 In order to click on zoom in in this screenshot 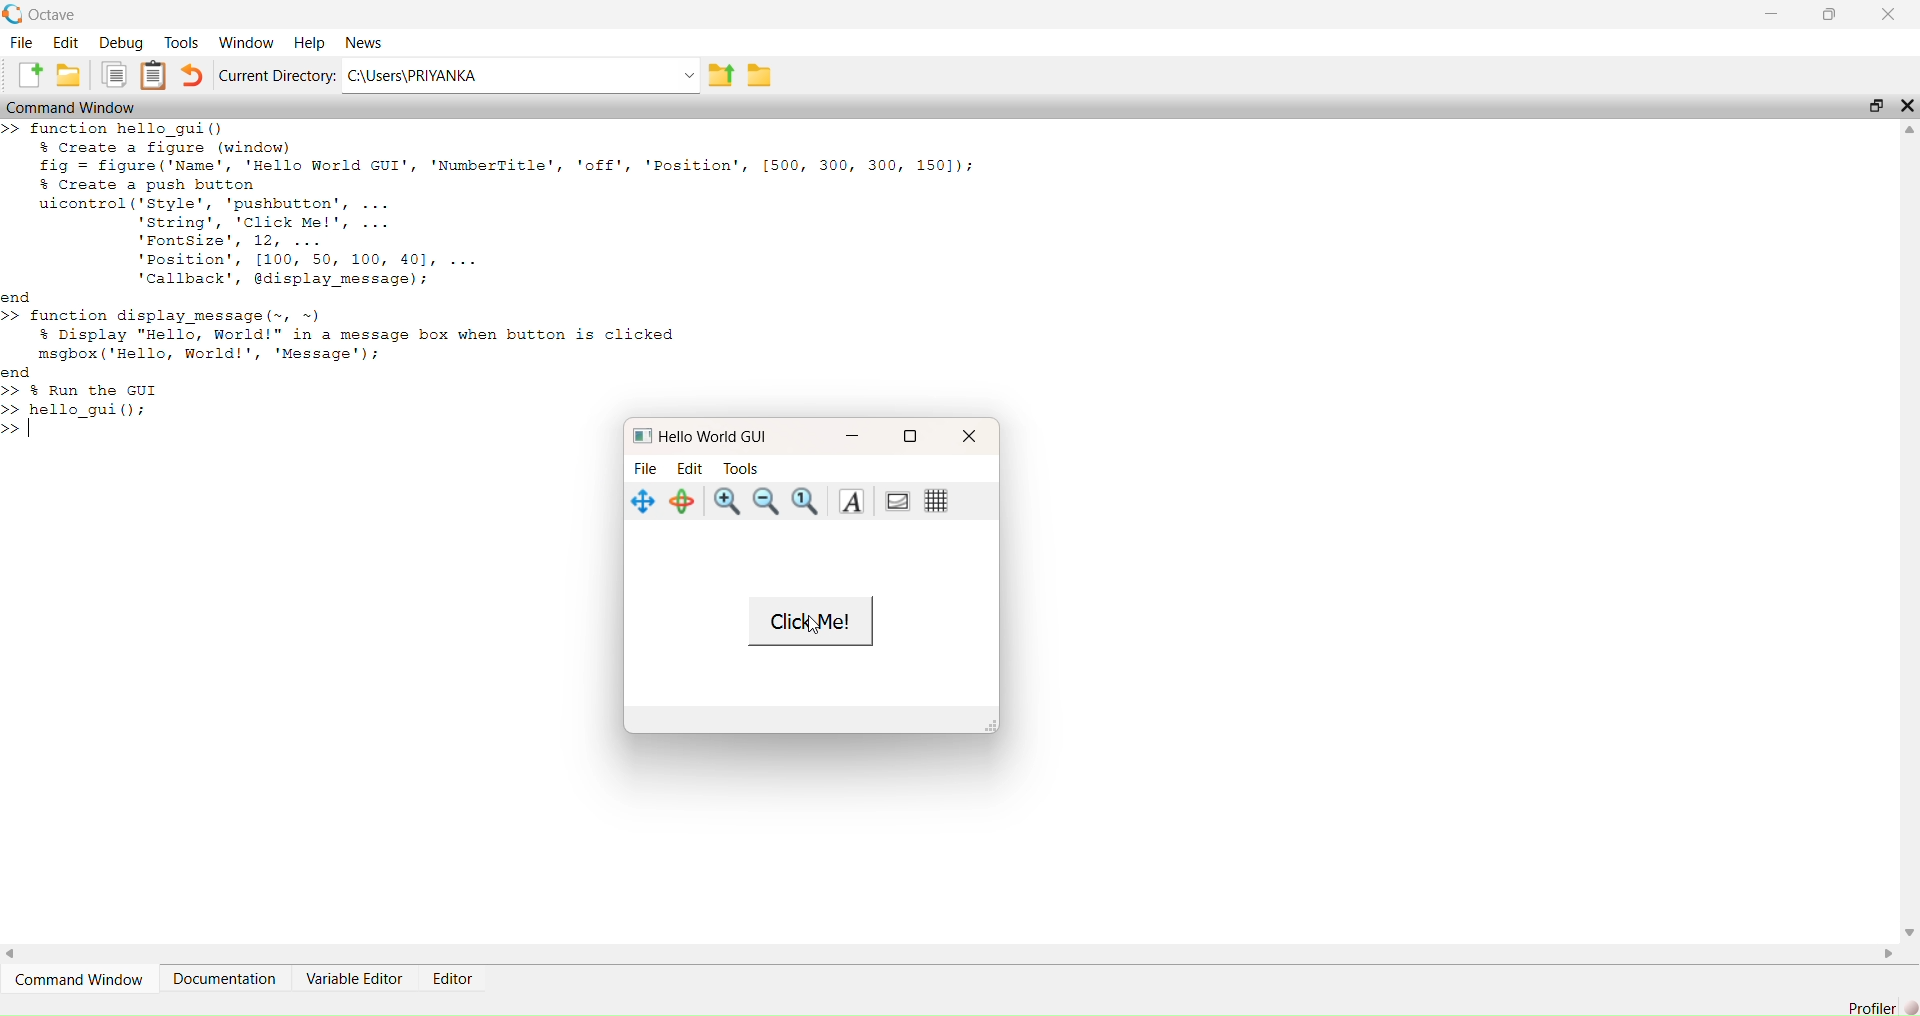, I will do `click(724, 503)`.